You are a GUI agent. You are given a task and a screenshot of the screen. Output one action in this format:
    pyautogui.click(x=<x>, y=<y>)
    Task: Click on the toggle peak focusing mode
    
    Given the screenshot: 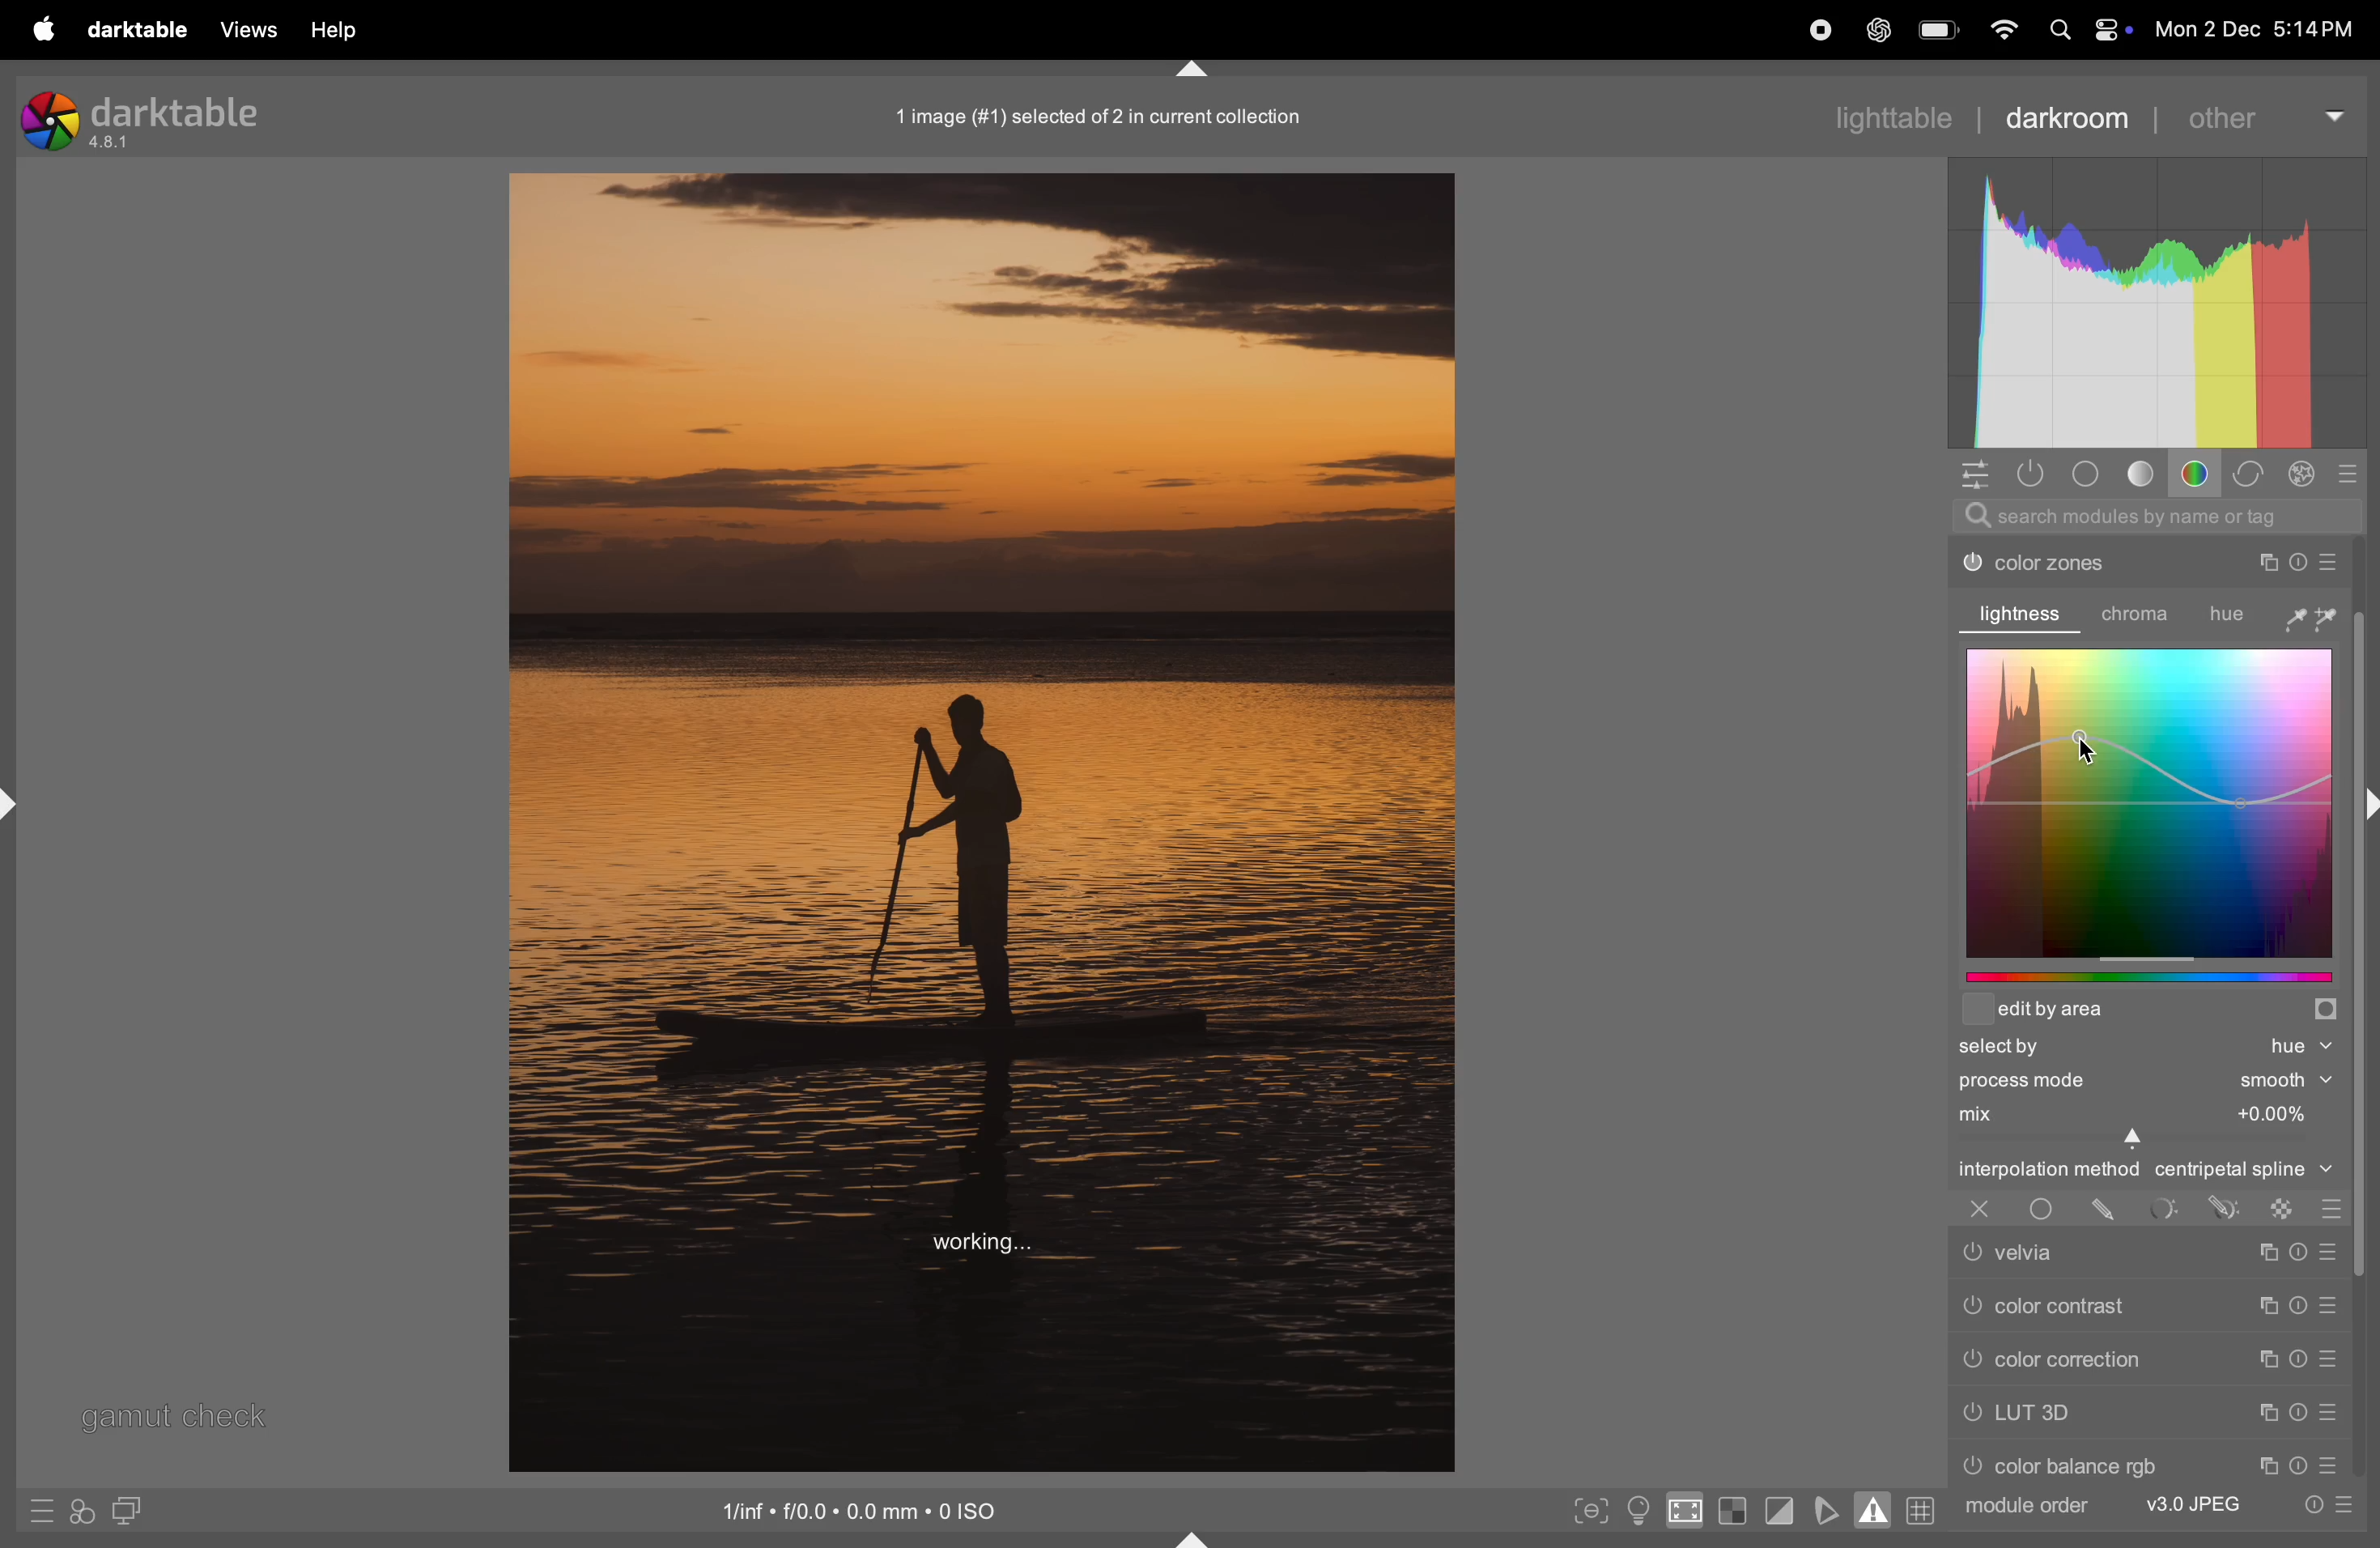 What is the action you would take?
    pyautogui.click(x=1588, y=1510)
    